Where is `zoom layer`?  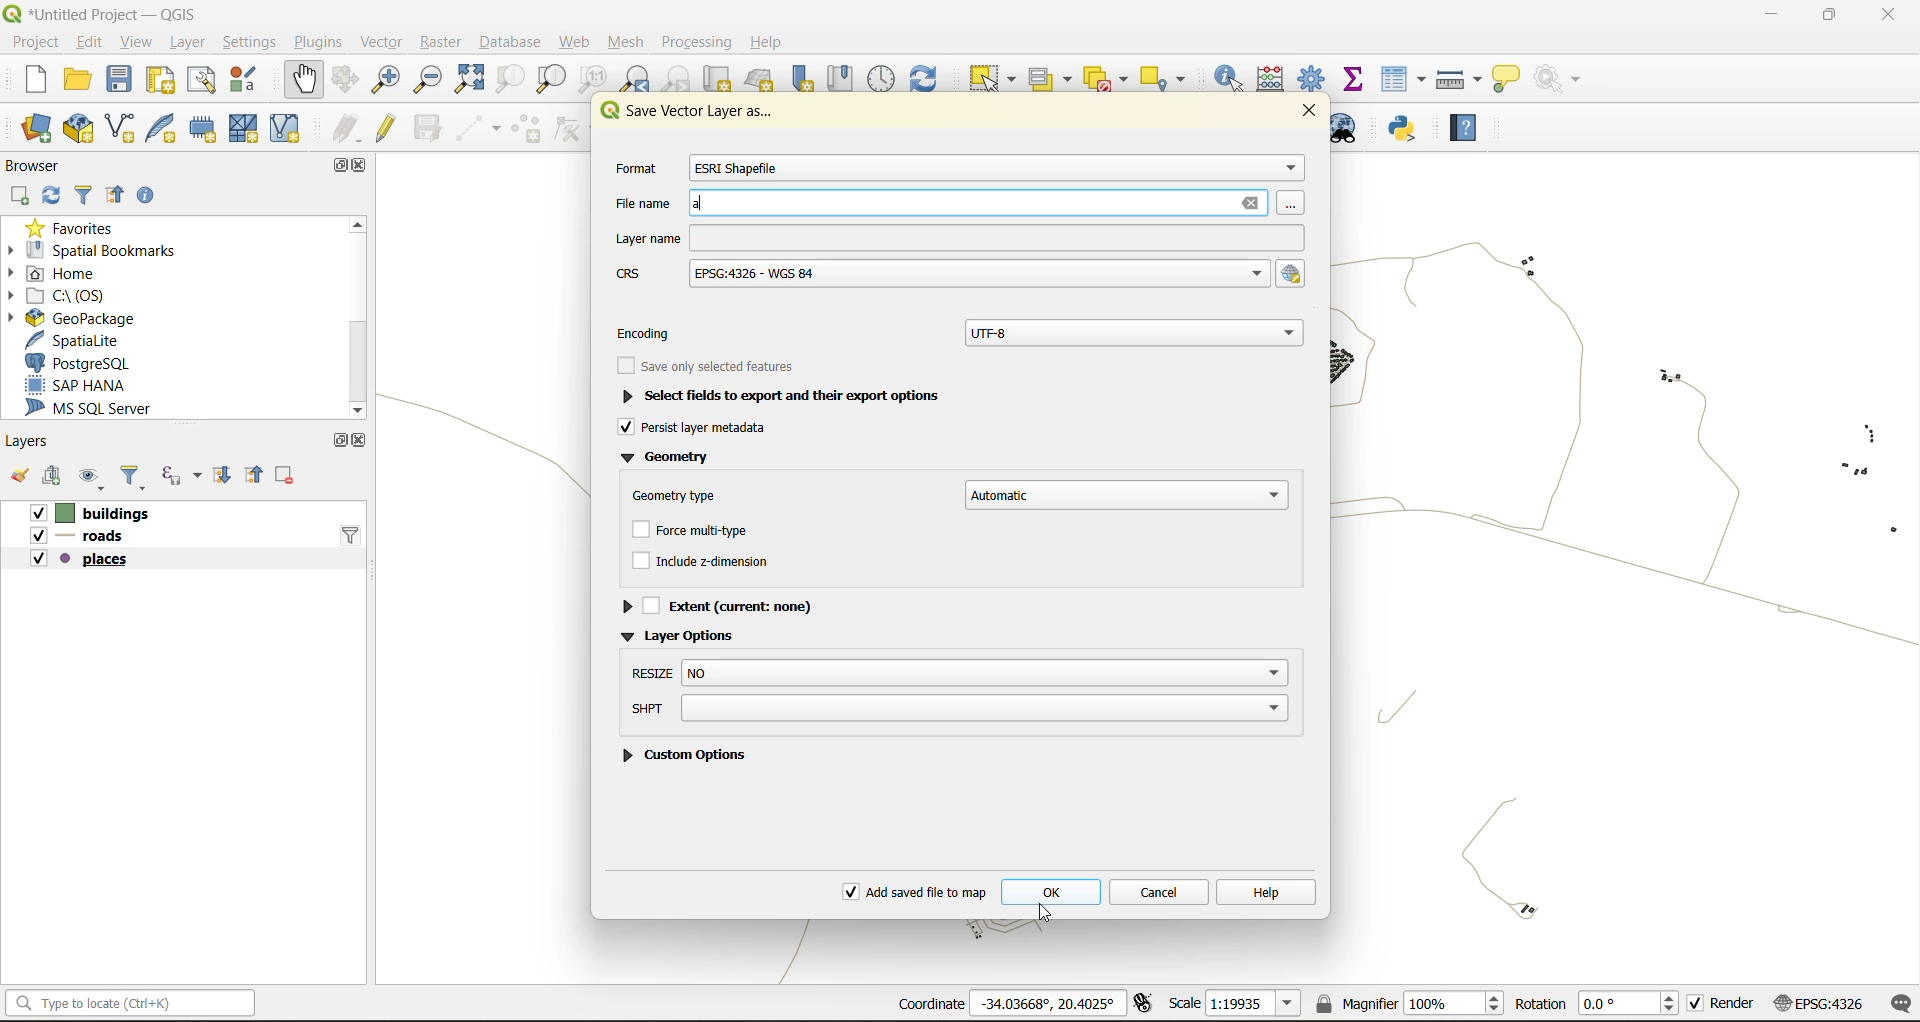 zoom layer is located at coordinates (551, 79).